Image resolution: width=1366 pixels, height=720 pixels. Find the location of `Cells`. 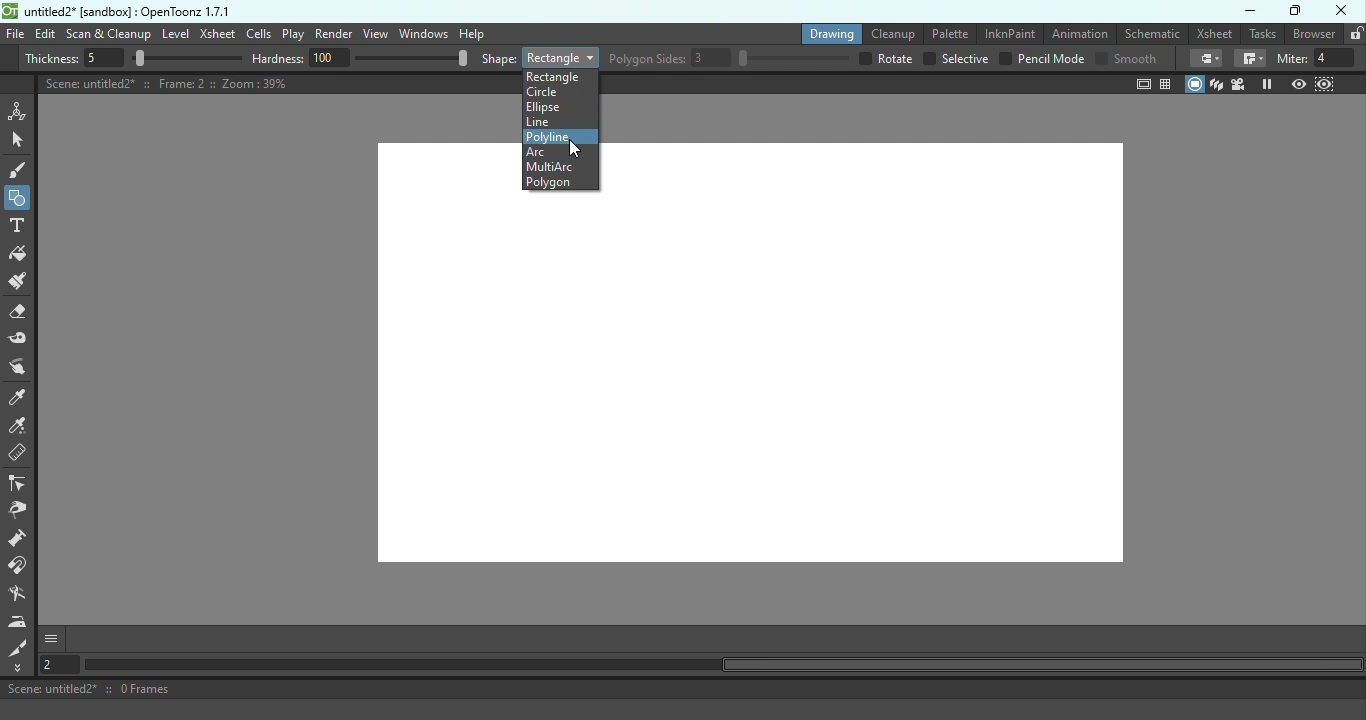

Cells is located at coordinates (258, 33).